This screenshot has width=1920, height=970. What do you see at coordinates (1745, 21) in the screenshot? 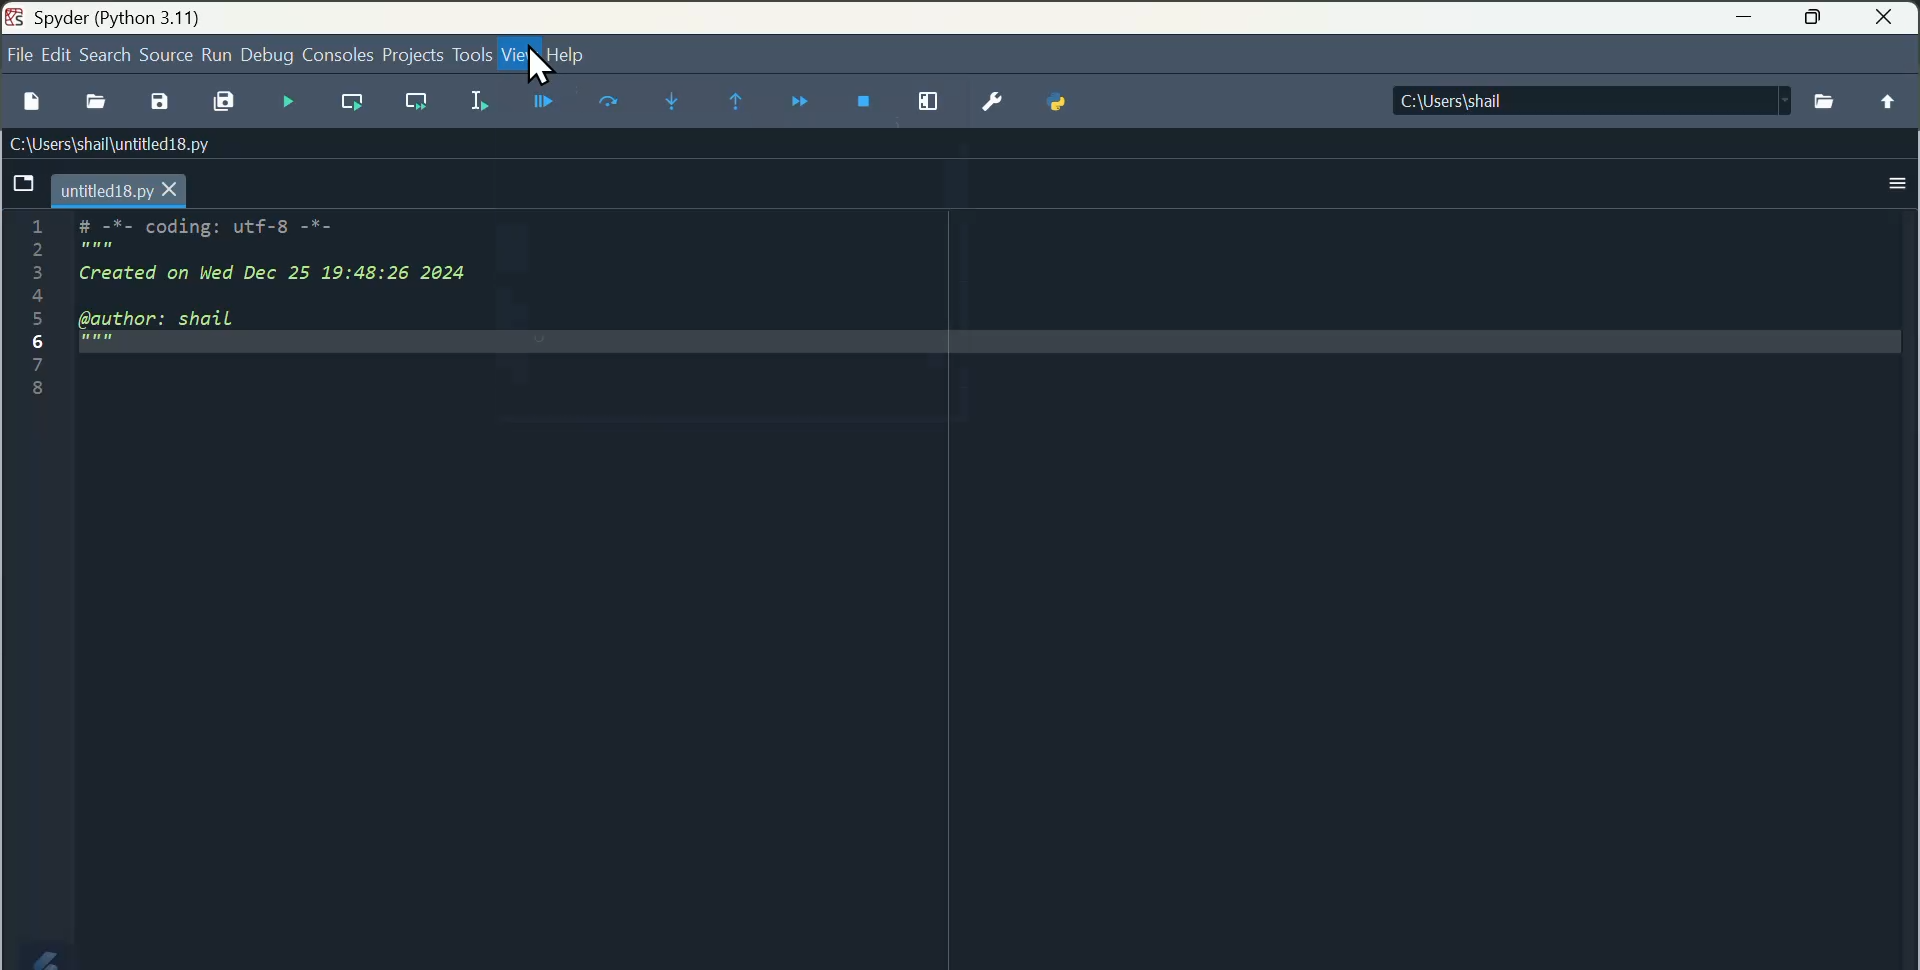
I see `minimise` at bounding box center [1745, 21].